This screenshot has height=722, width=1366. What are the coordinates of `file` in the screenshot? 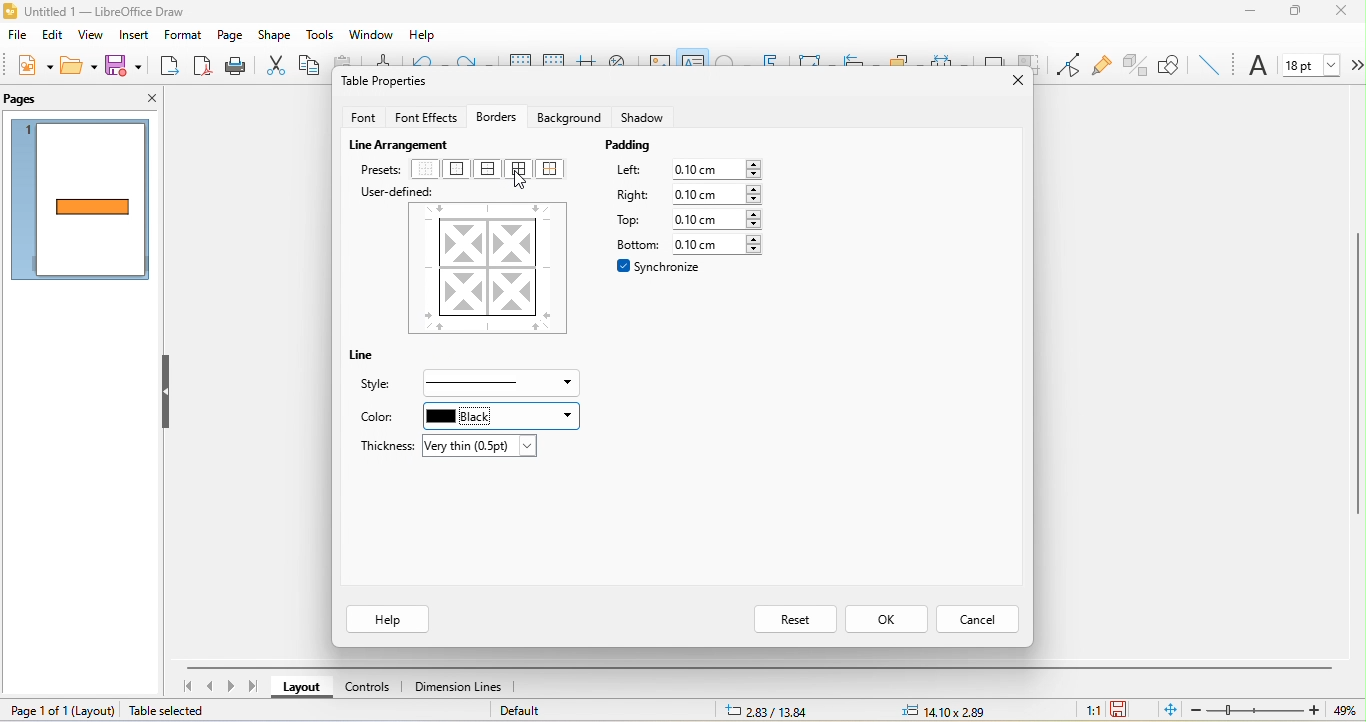 It's located at (14, 35).